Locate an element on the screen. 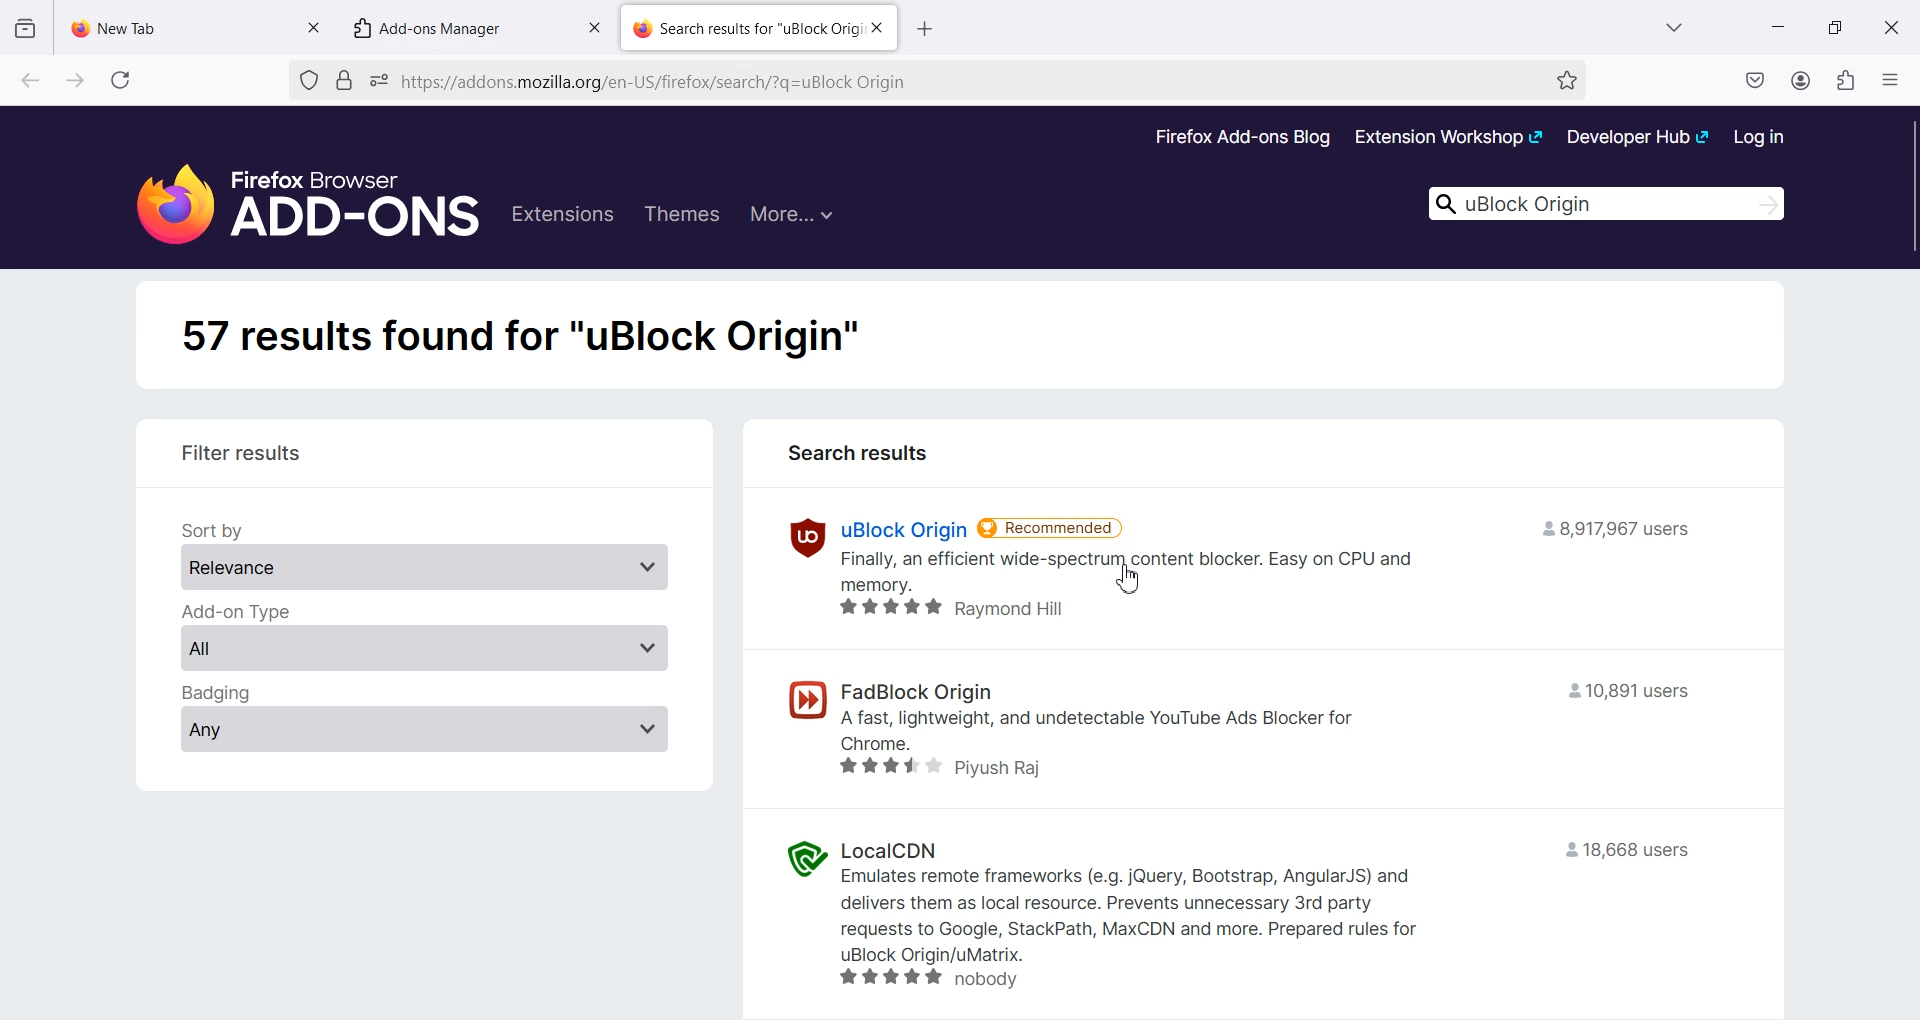 The width and height of the screenshot is (1920, 1020). Search results is located at coordinates (856, 452).